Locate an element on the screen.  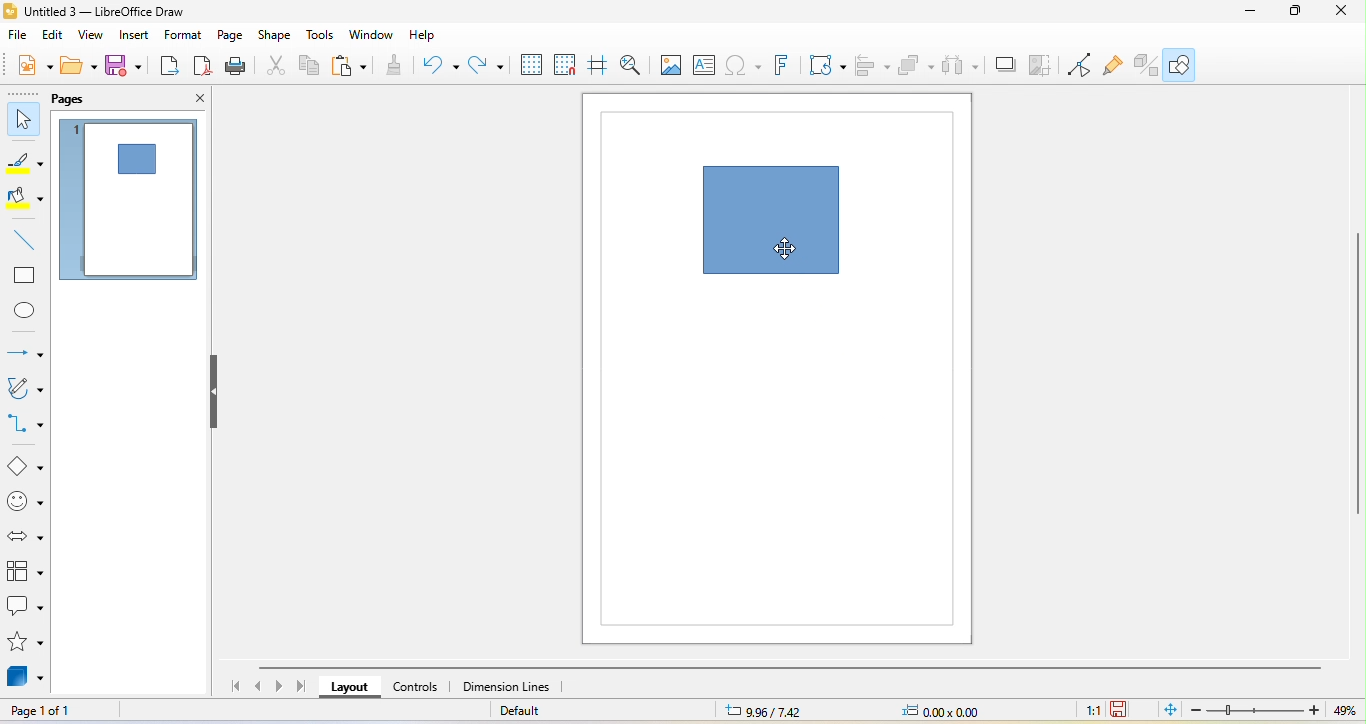
fill color is located at coordinates (26, 200).